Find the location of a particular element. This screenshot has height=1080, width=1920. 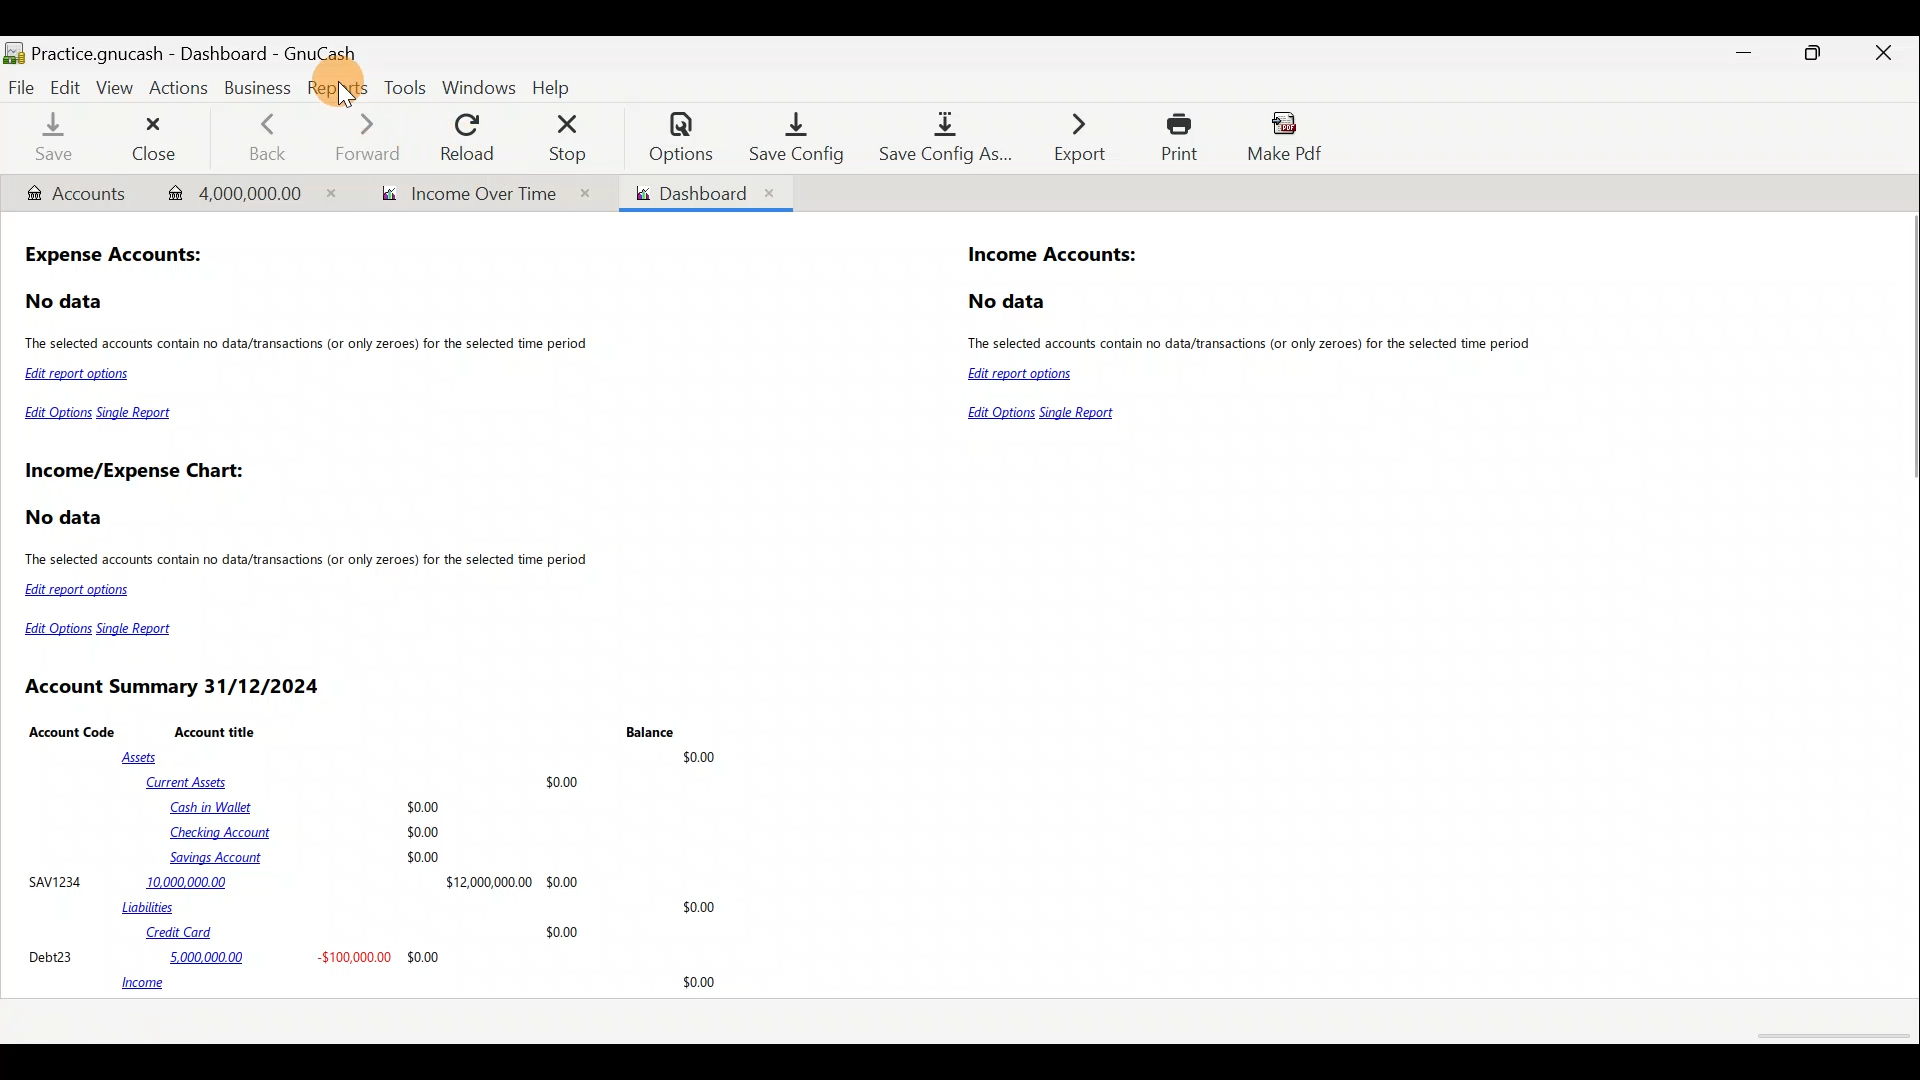

Account is located at coordinates (75, 194).